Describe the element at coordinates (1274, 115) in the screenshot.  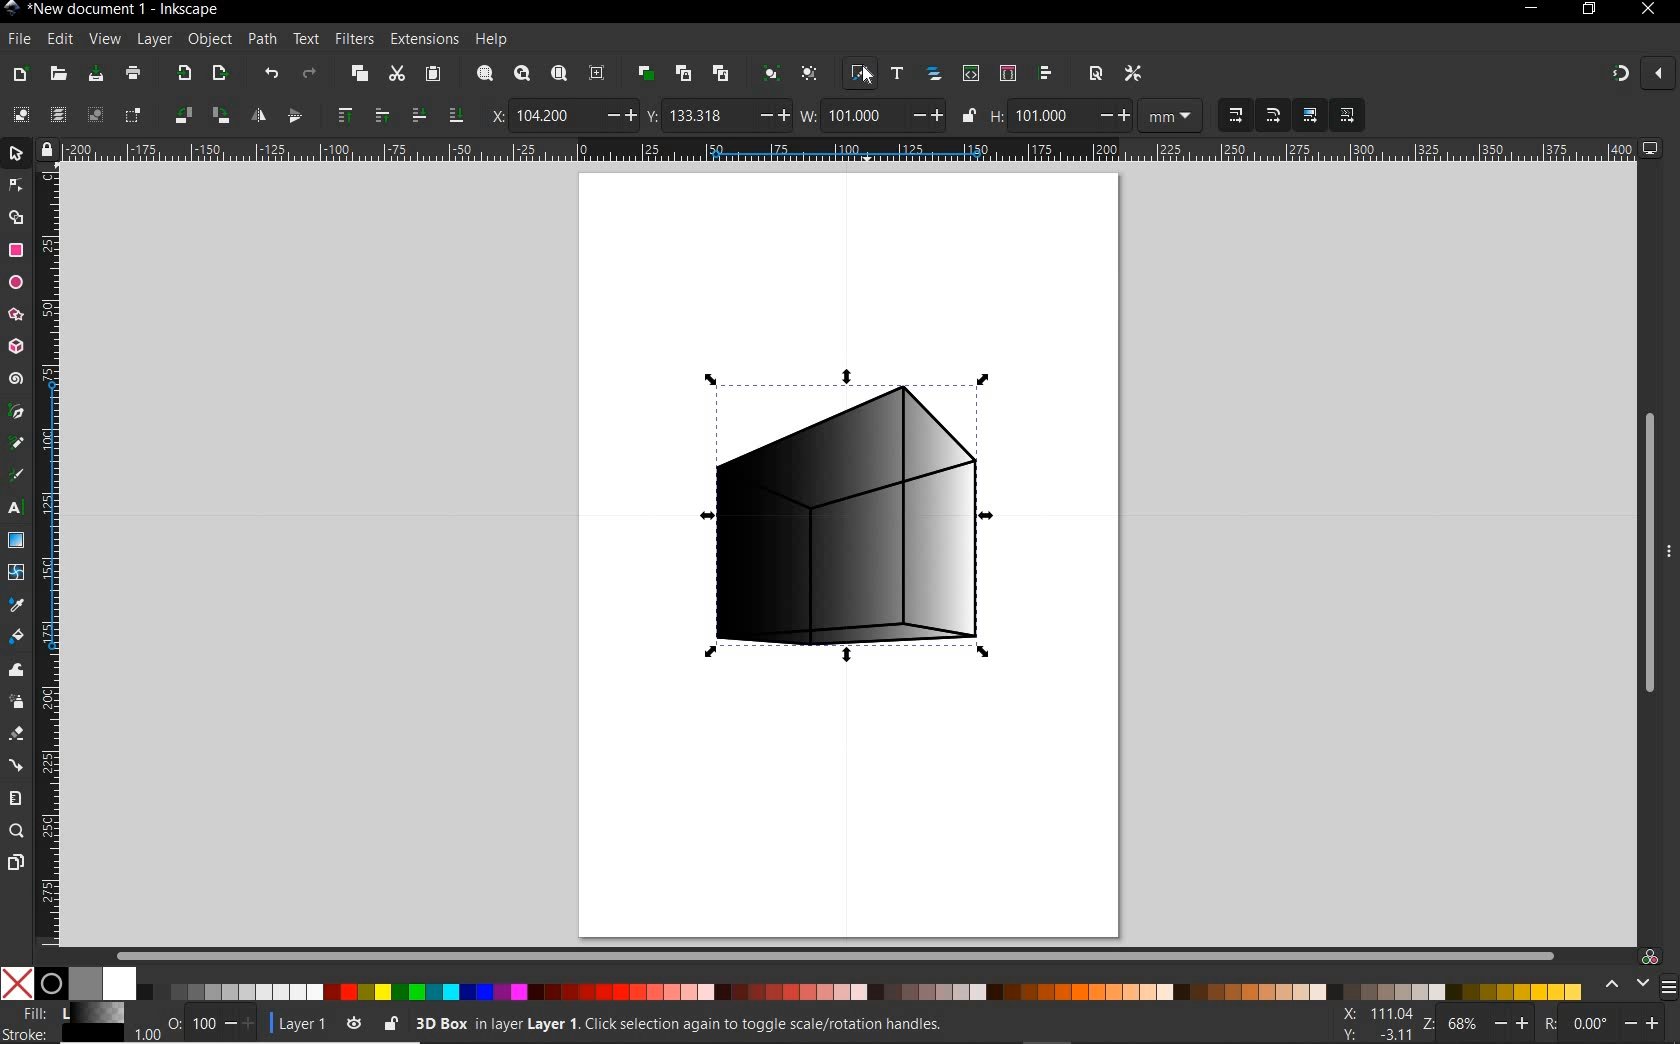
I see `SCALING` at that location.